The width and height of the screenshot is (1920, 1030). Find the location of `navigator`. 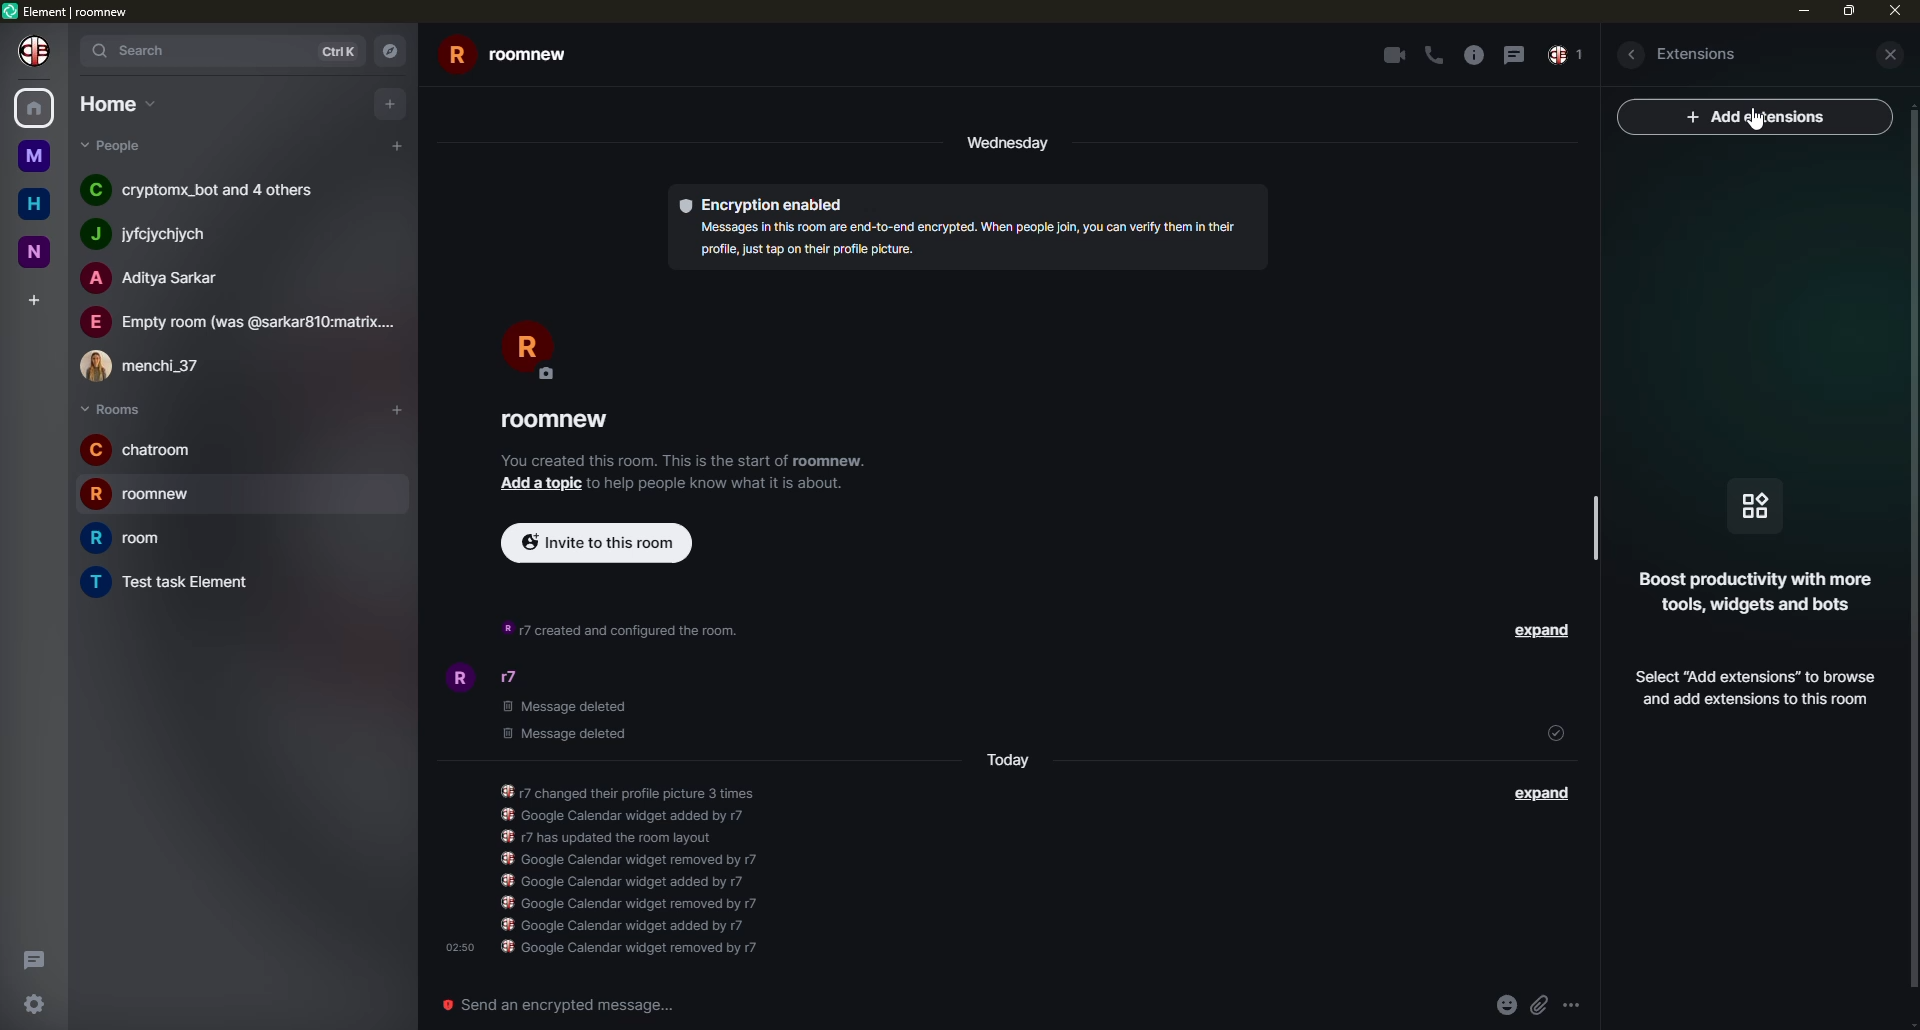

navigator is located at coordinates (391, 49).